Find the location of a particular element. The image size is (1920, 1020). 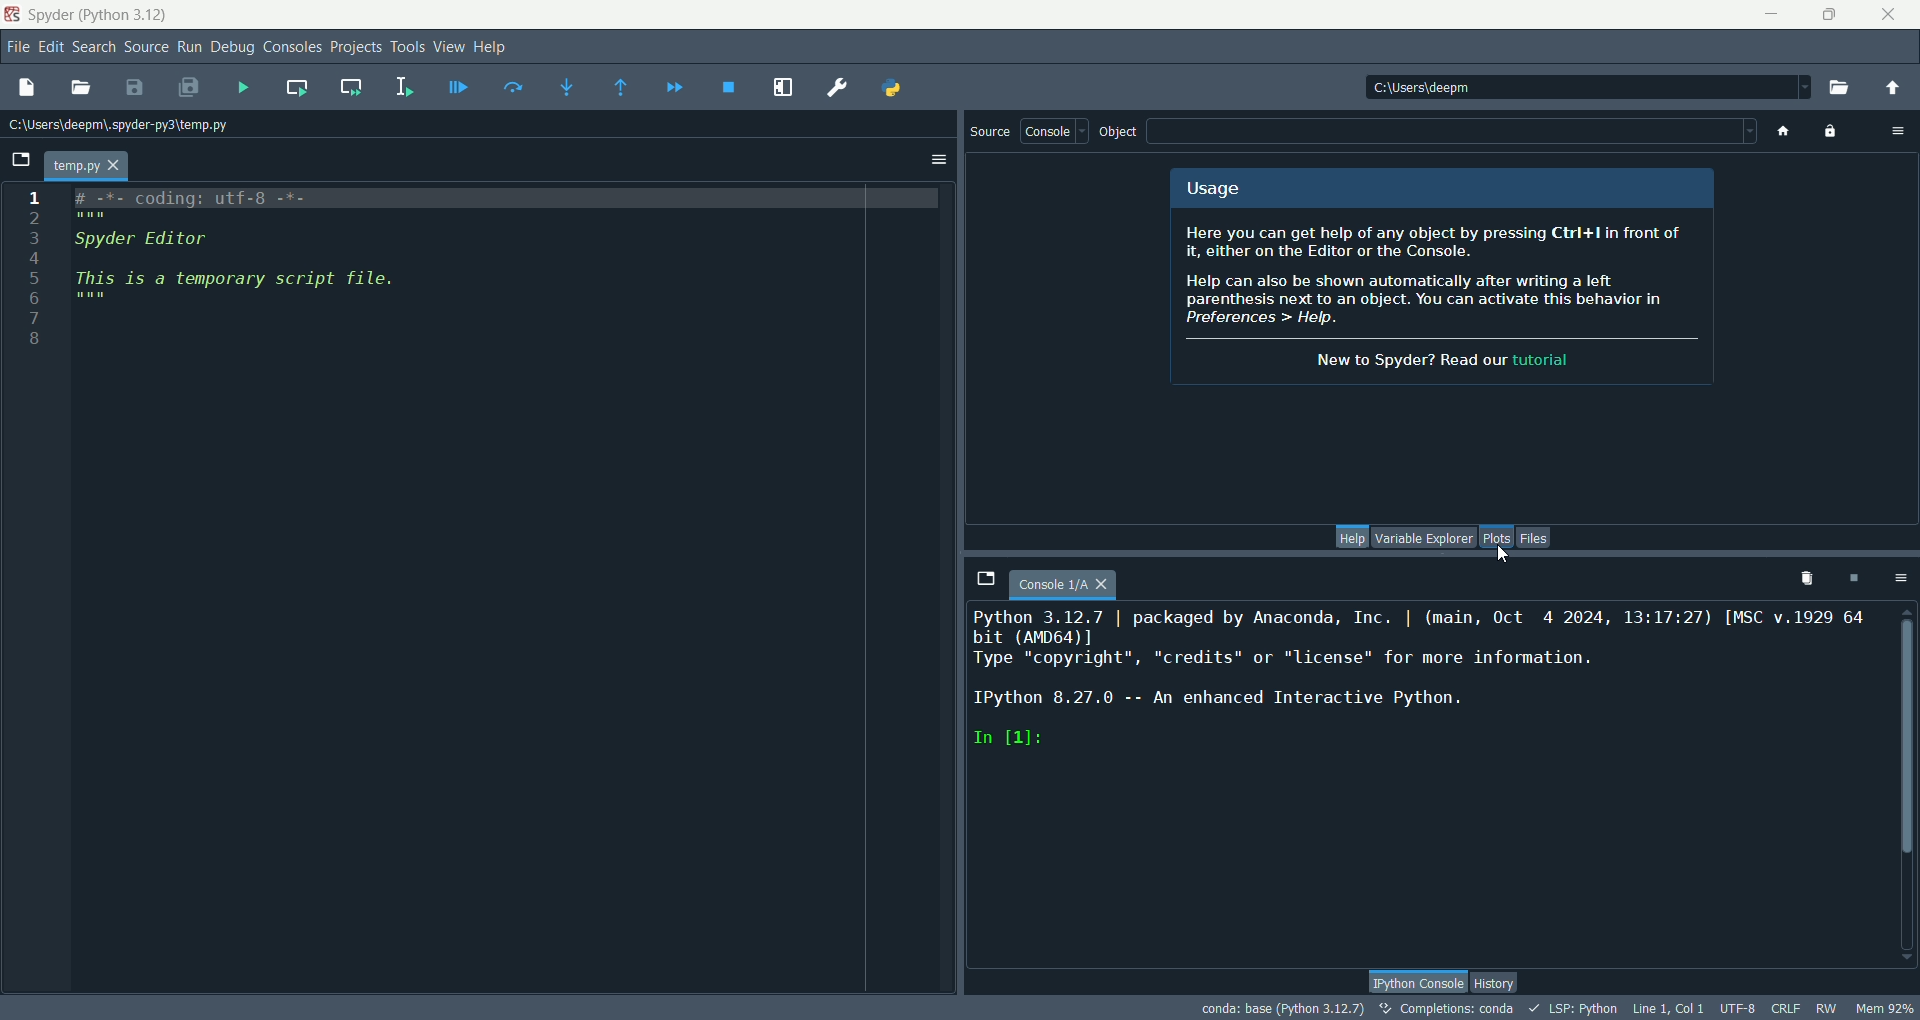

PYTHONPATH manager is located at coordinates (895, 90).